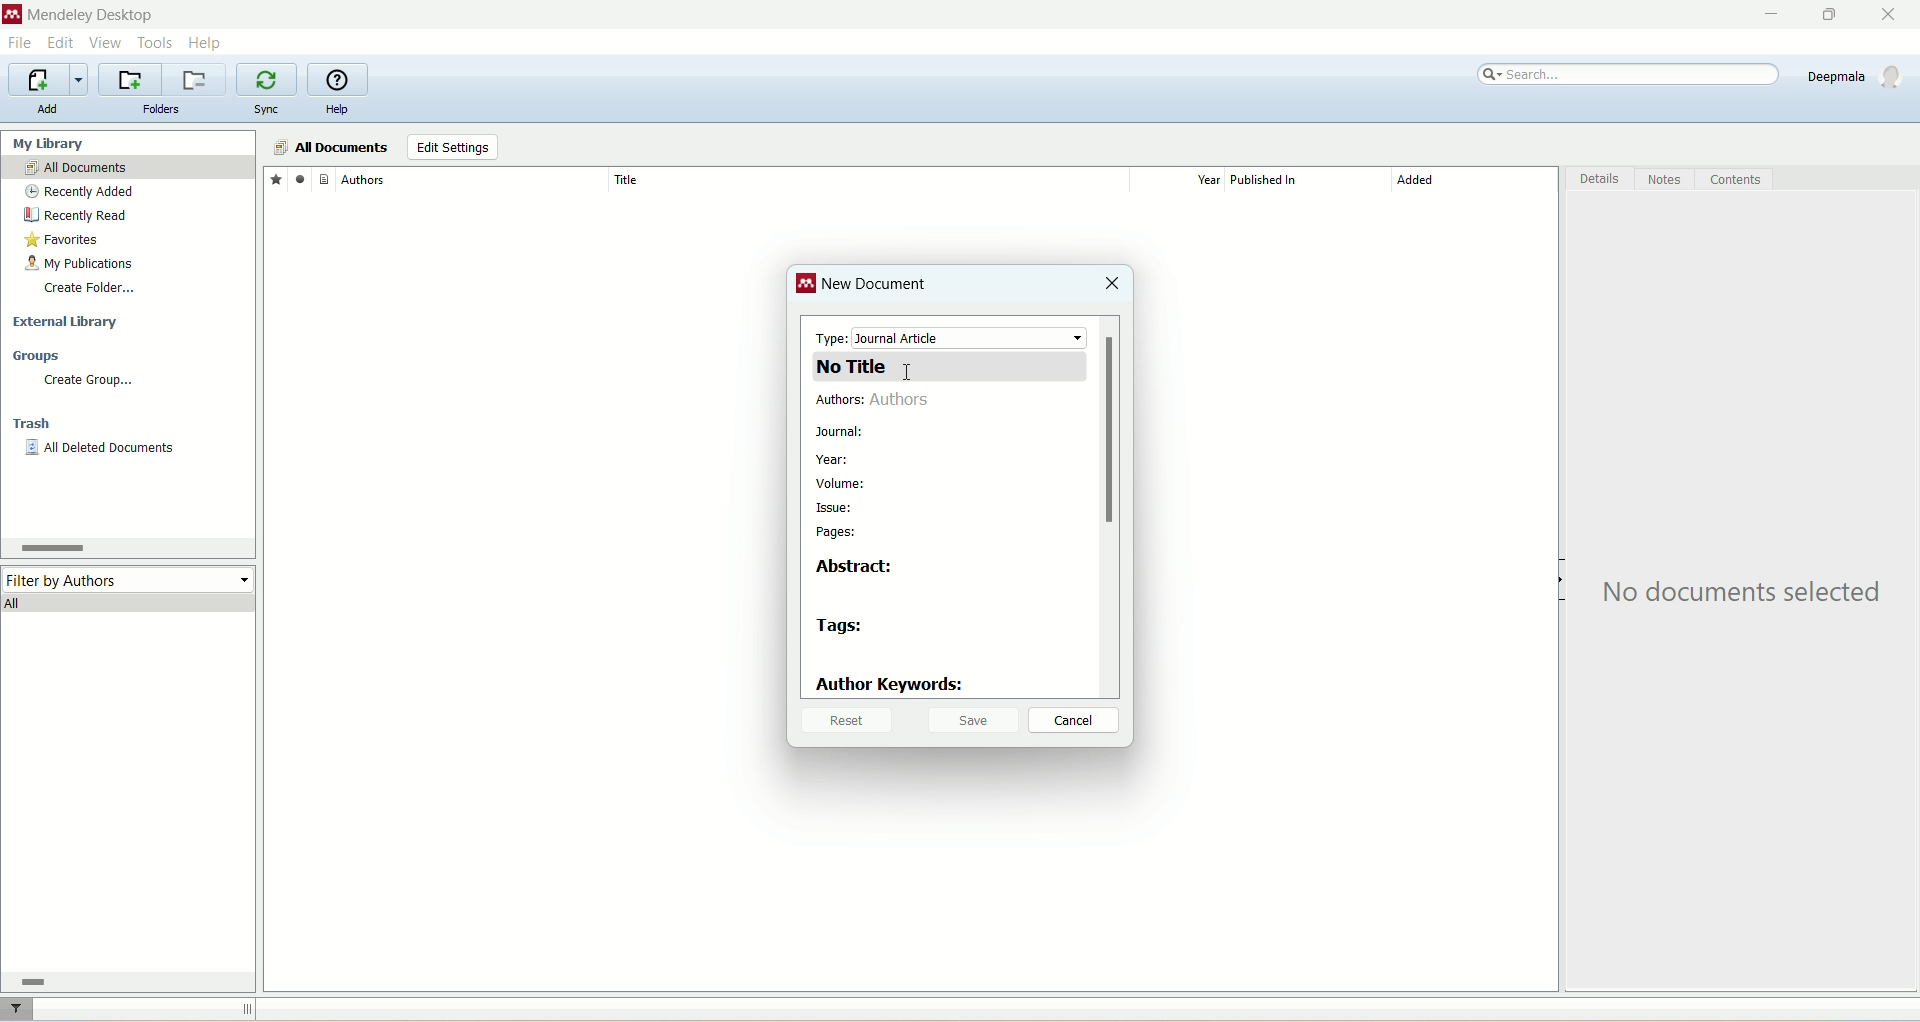 The image size is (1920, 1022). I want to click on favorites, so click(64, 242).